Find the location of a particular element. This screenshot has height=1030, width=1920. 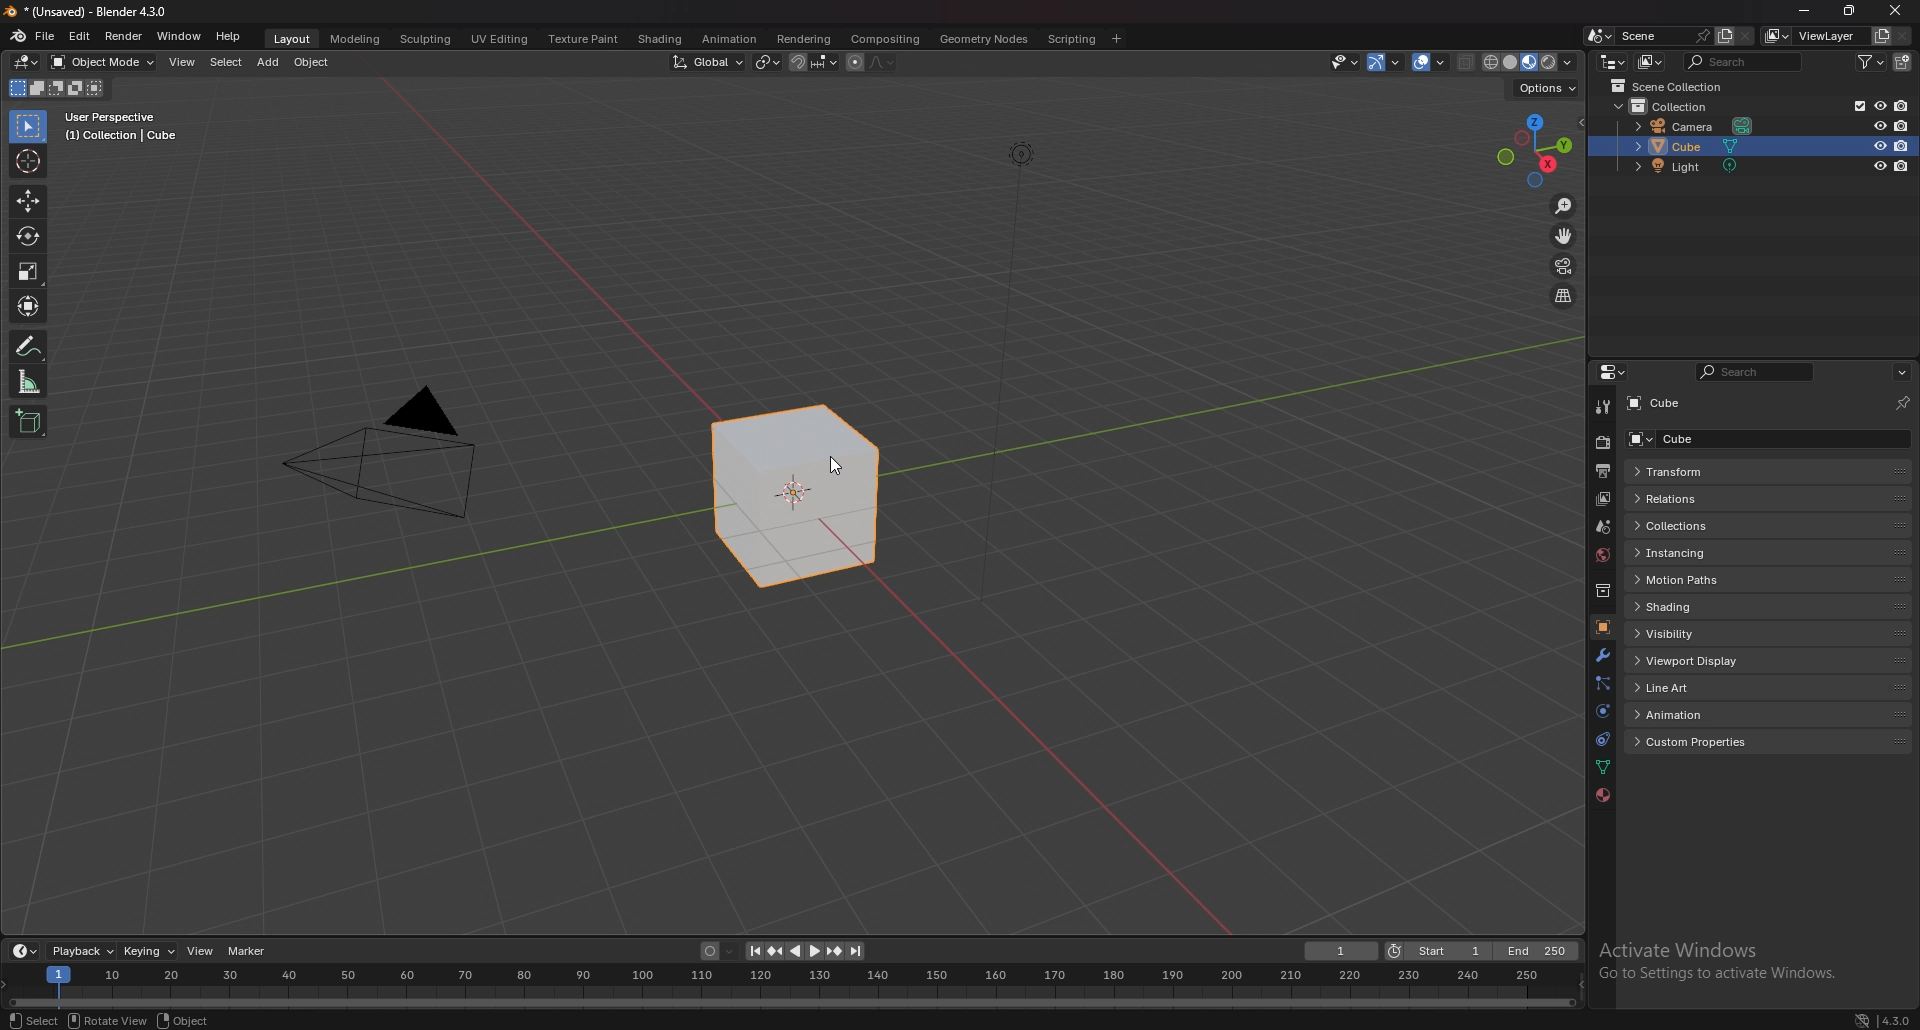

view is located at coordinates (199, 951).